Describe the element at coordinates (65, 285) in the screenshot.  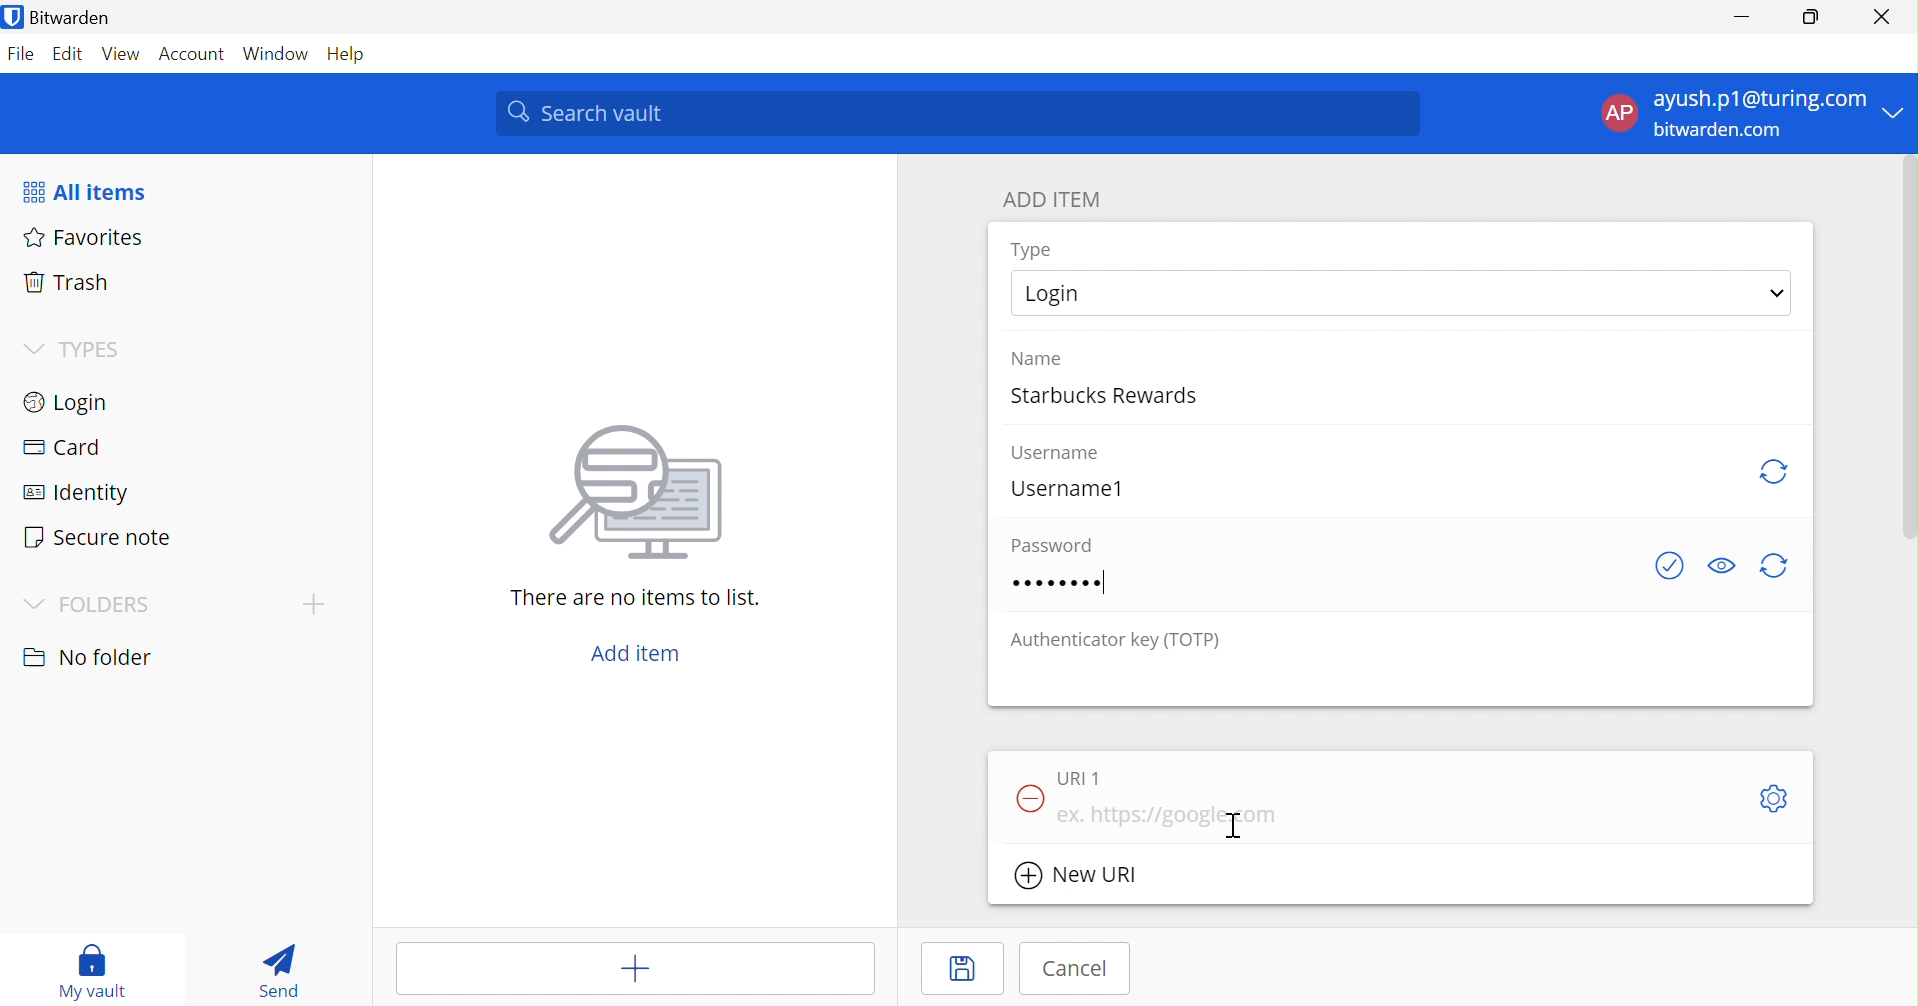
I see `Trash` at that location.